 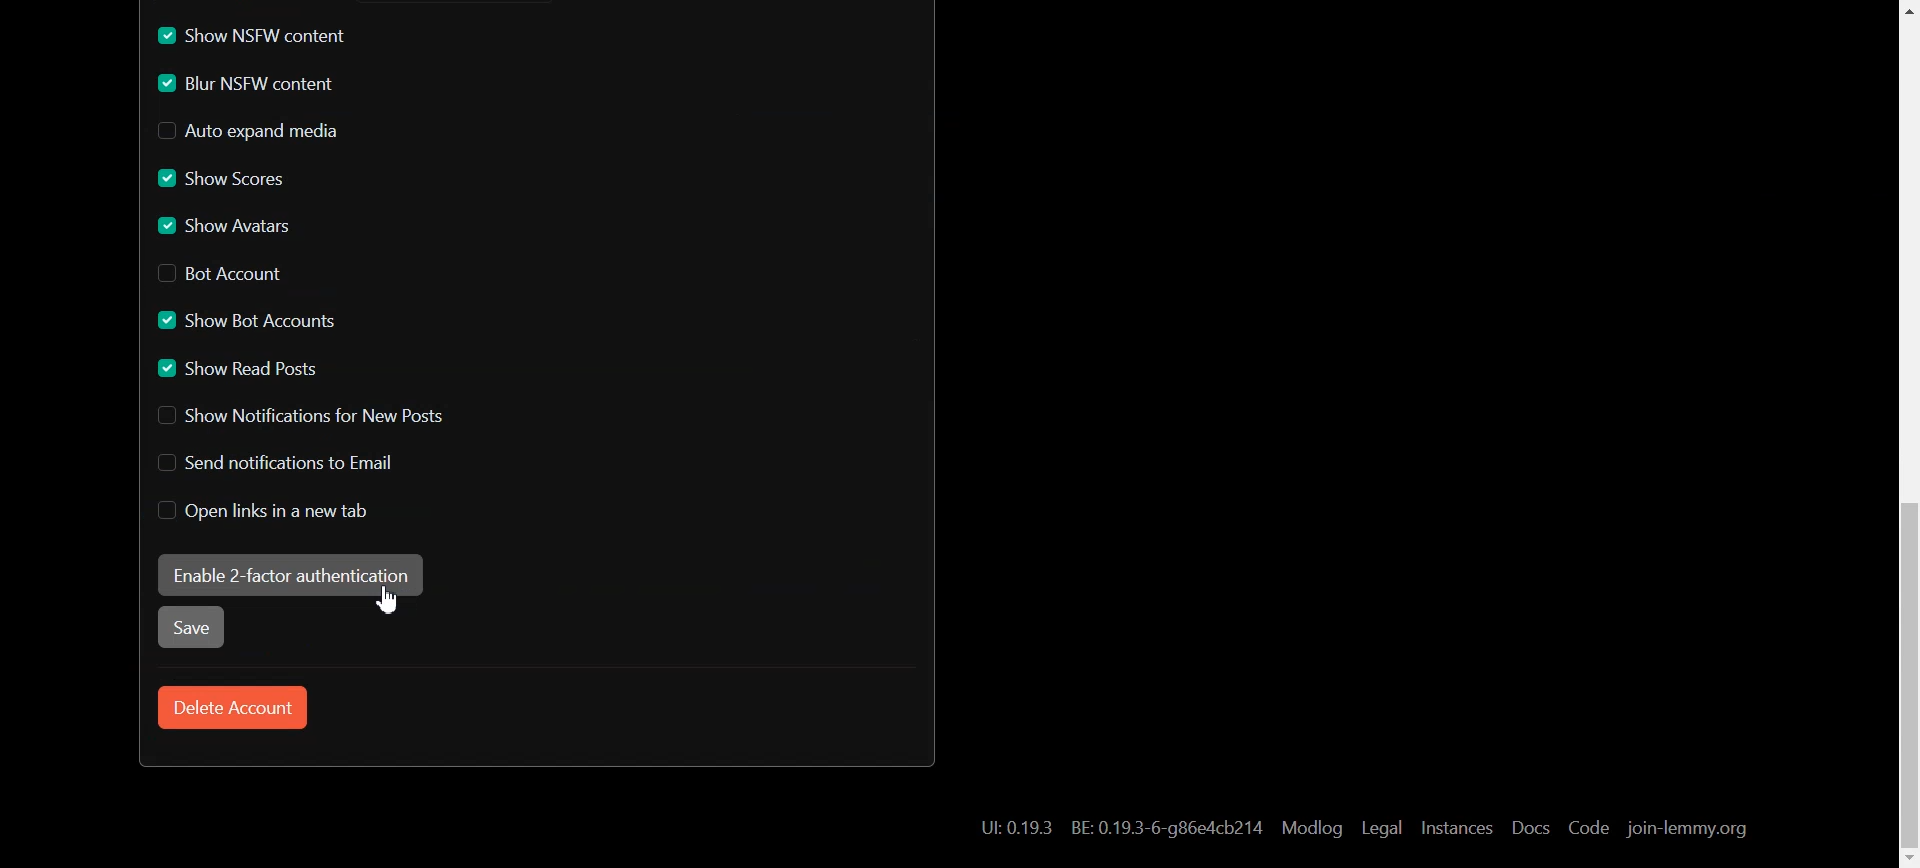 I want to click on Disable Bot Account, so click(x=229, y=271).